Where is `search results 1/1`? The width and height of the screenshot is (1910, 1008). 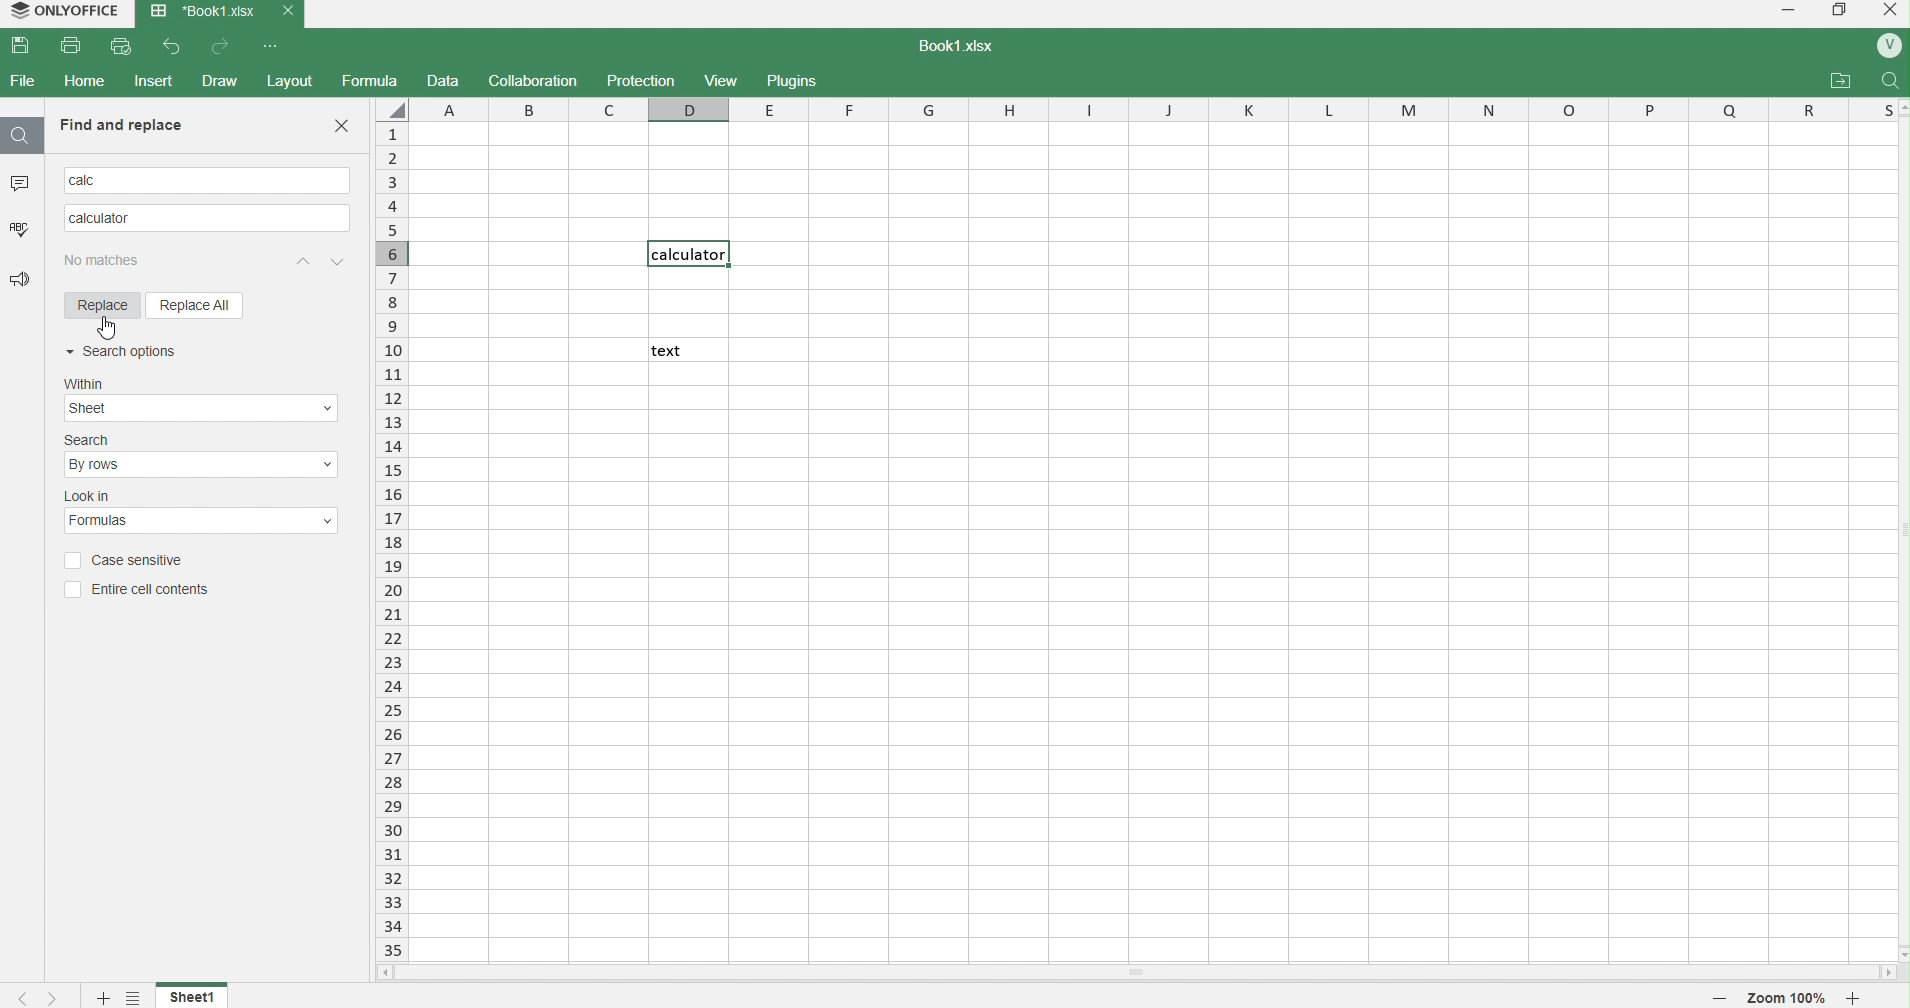
search results 1/1 is located at coordinates (128, 261).